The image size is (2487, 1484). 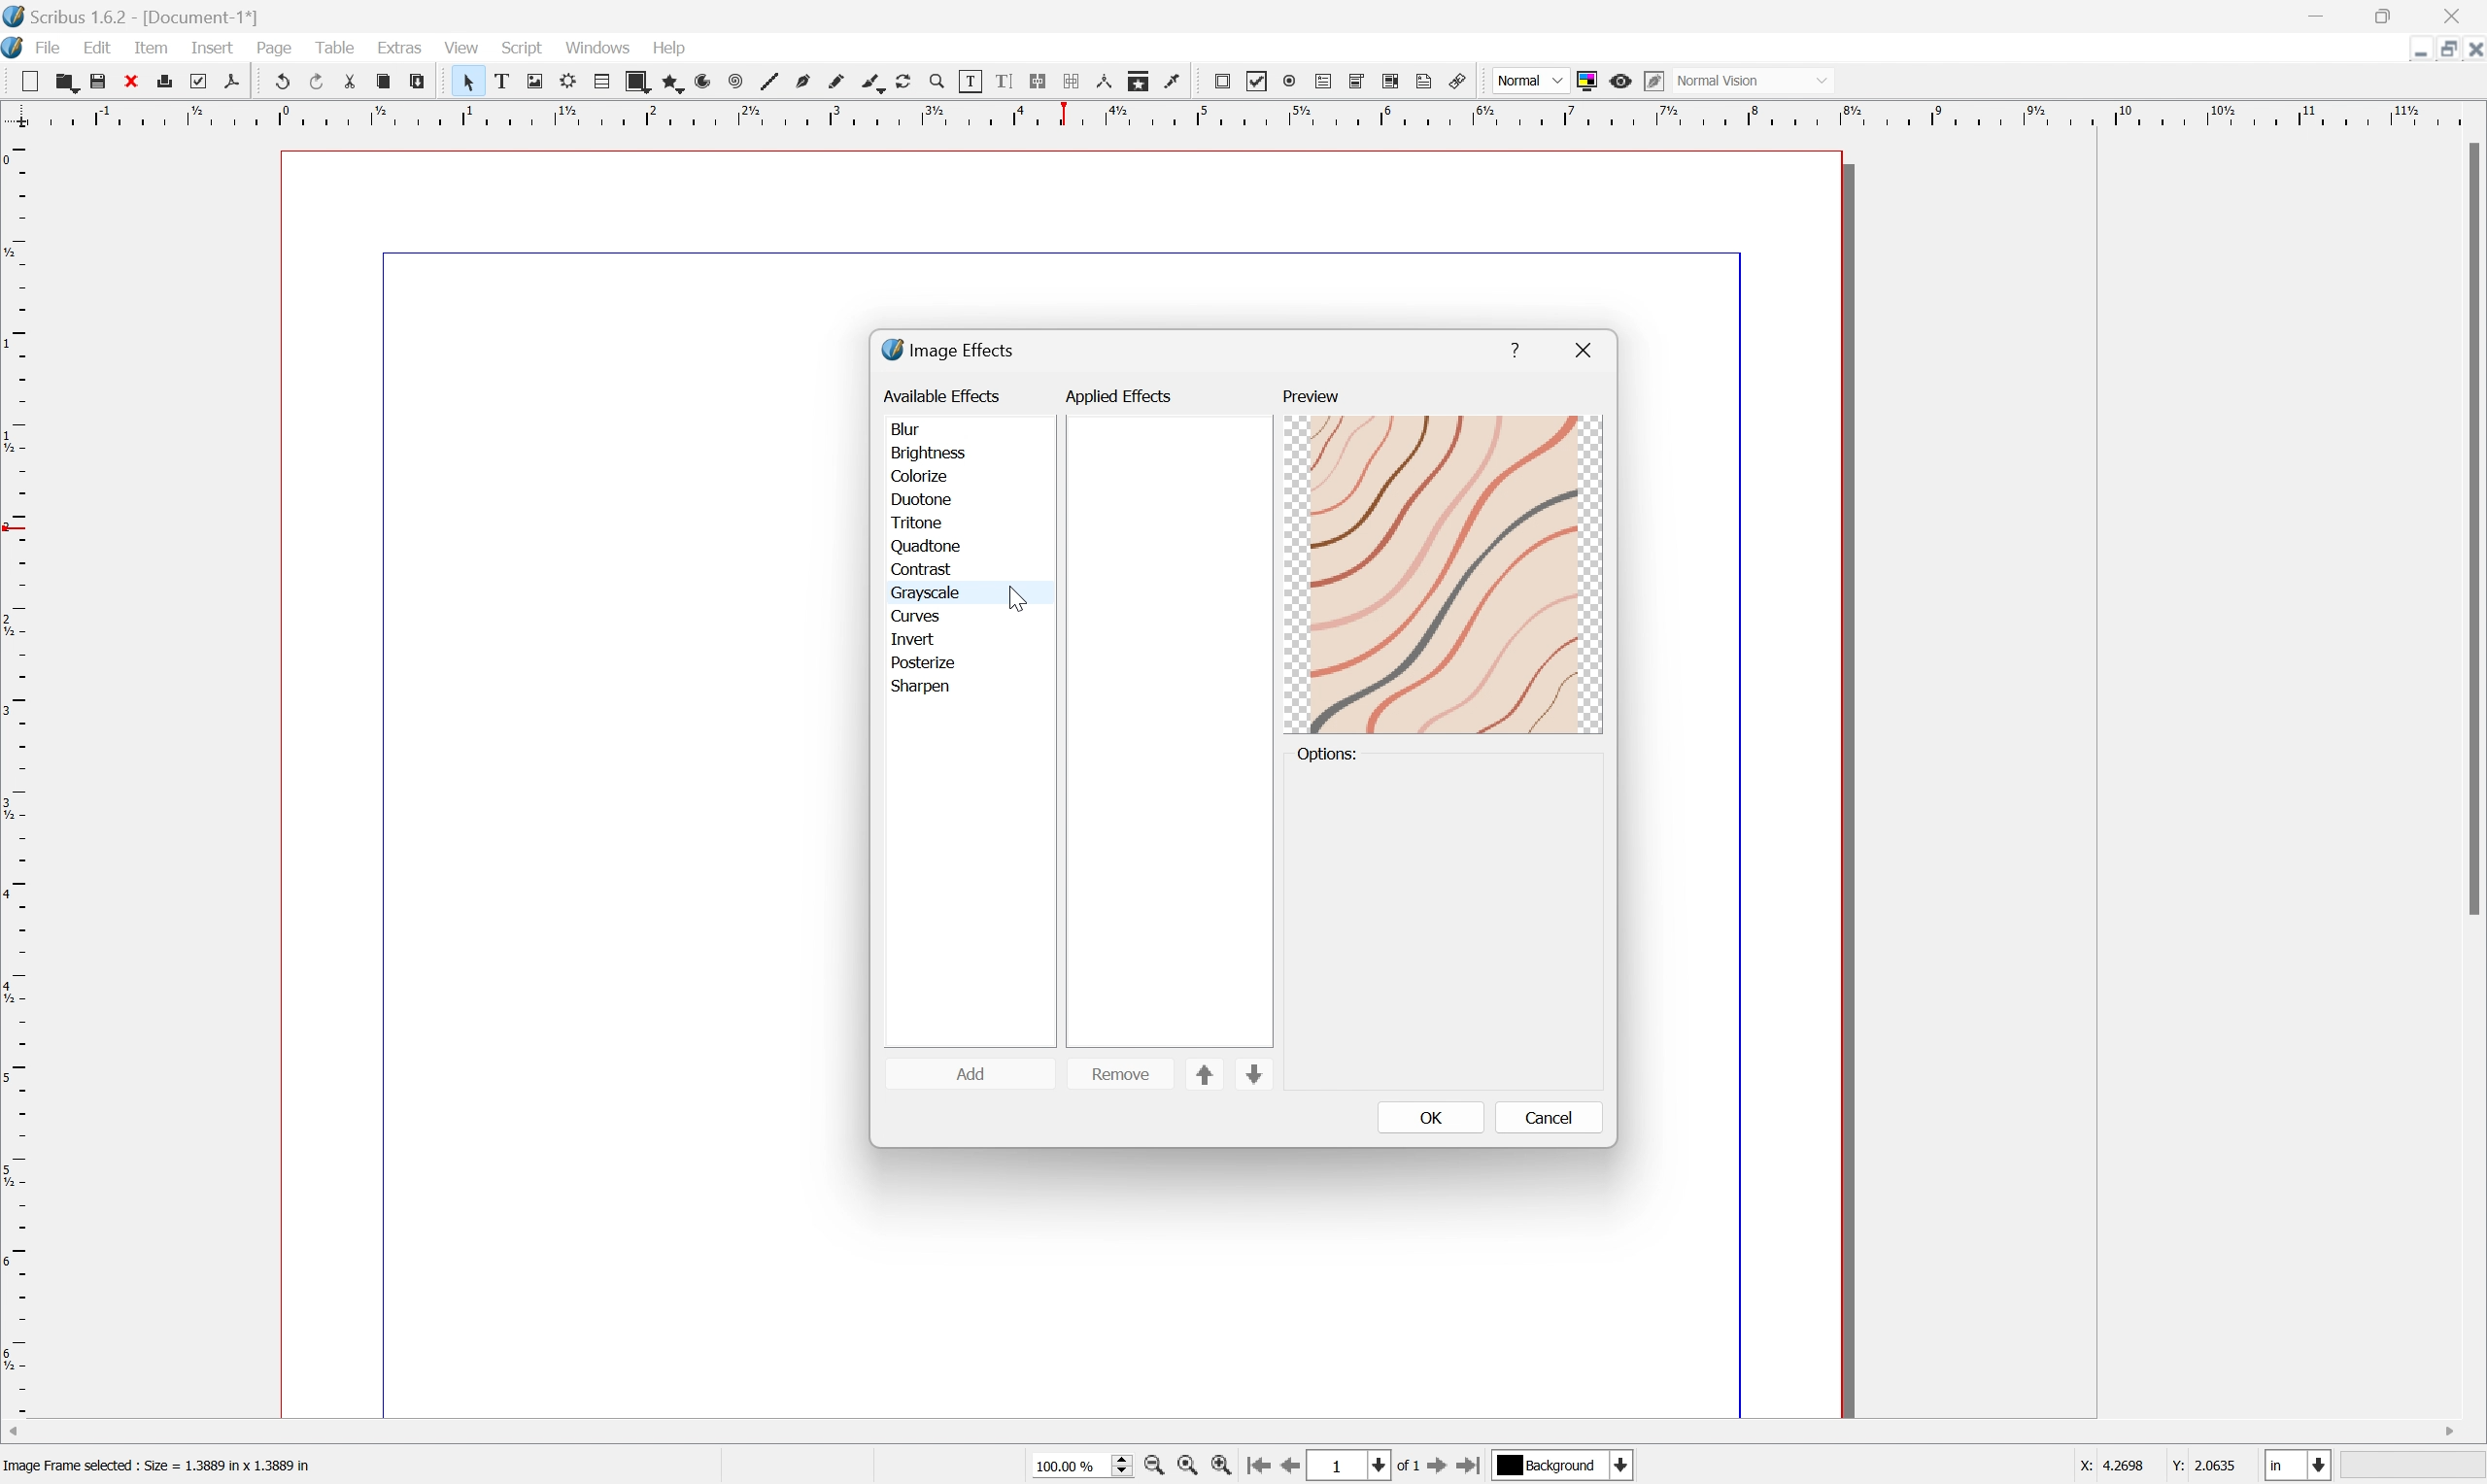 I want to click on Link text frames, so click(x=1044, y=82).